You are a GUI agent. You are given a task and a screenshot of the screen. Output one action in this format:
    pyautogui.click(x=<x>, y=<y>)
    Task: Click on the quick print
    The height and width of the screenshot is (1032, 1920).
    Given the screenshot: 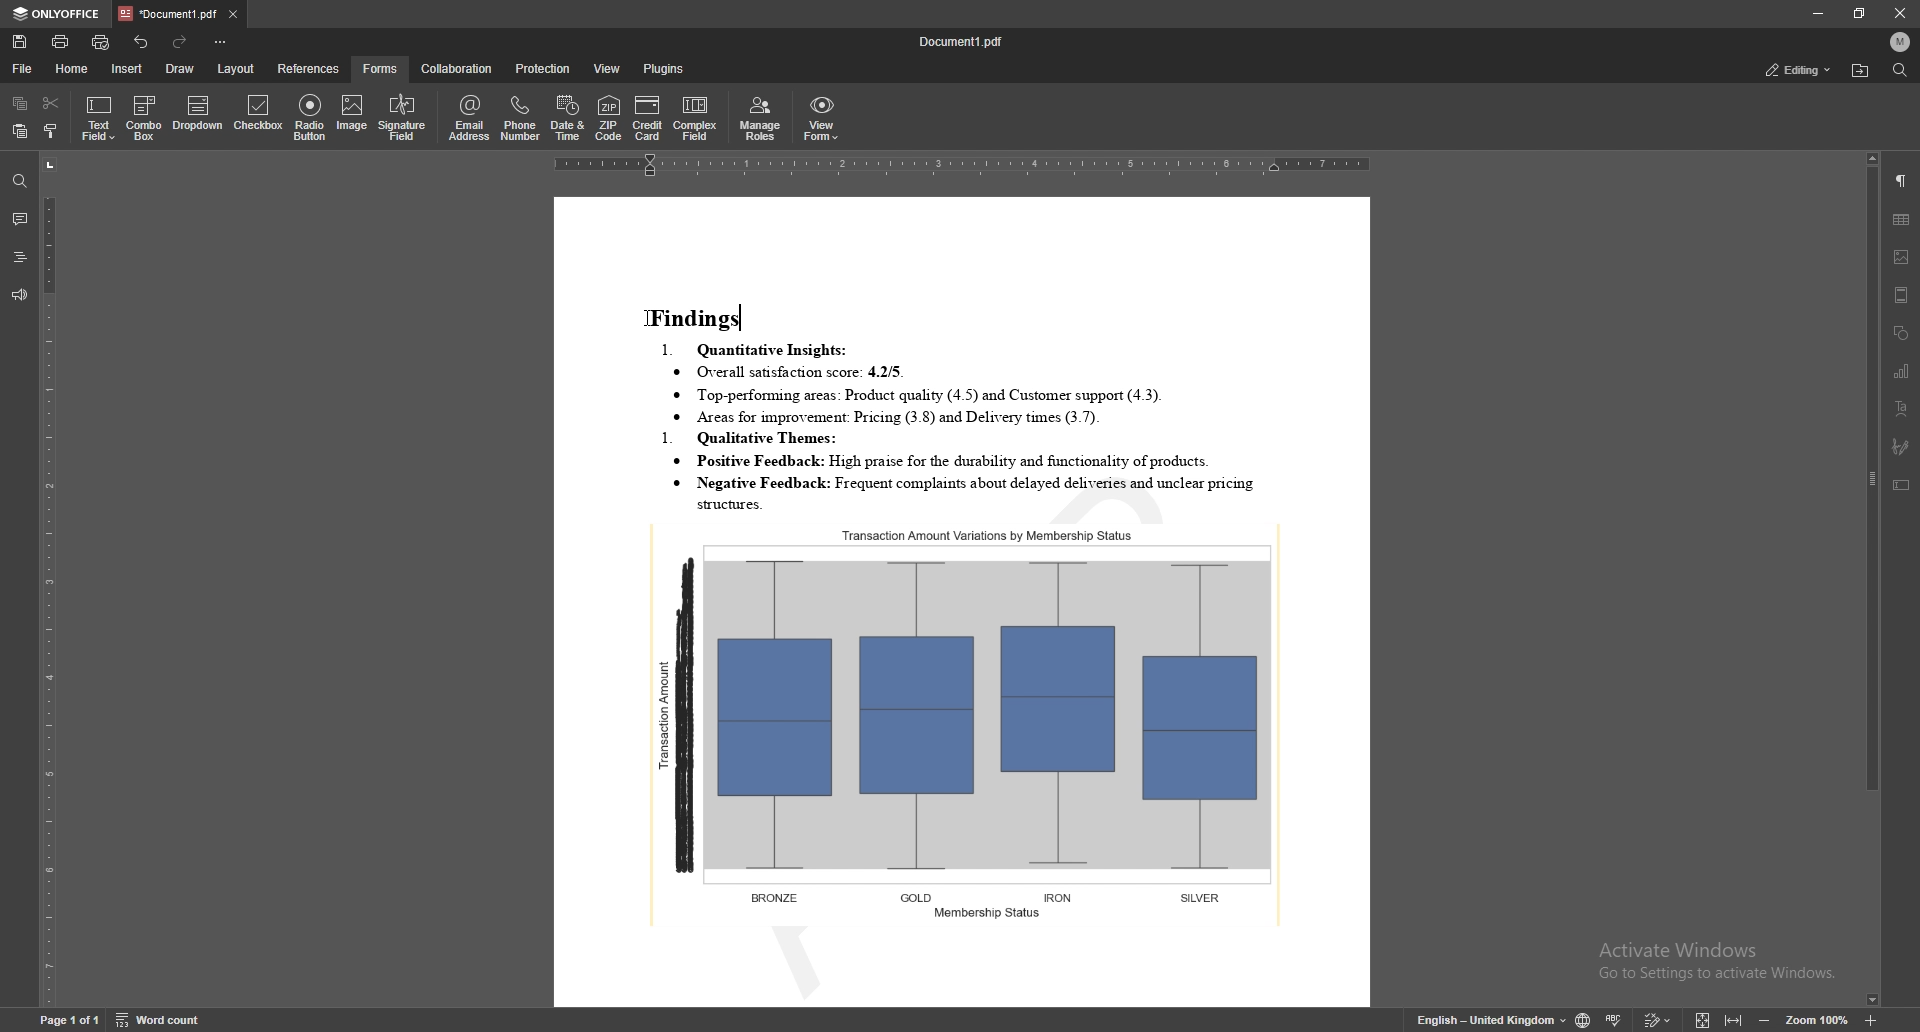 What is the action you would take?
    pyautogui.click(x=101, y=43)
    